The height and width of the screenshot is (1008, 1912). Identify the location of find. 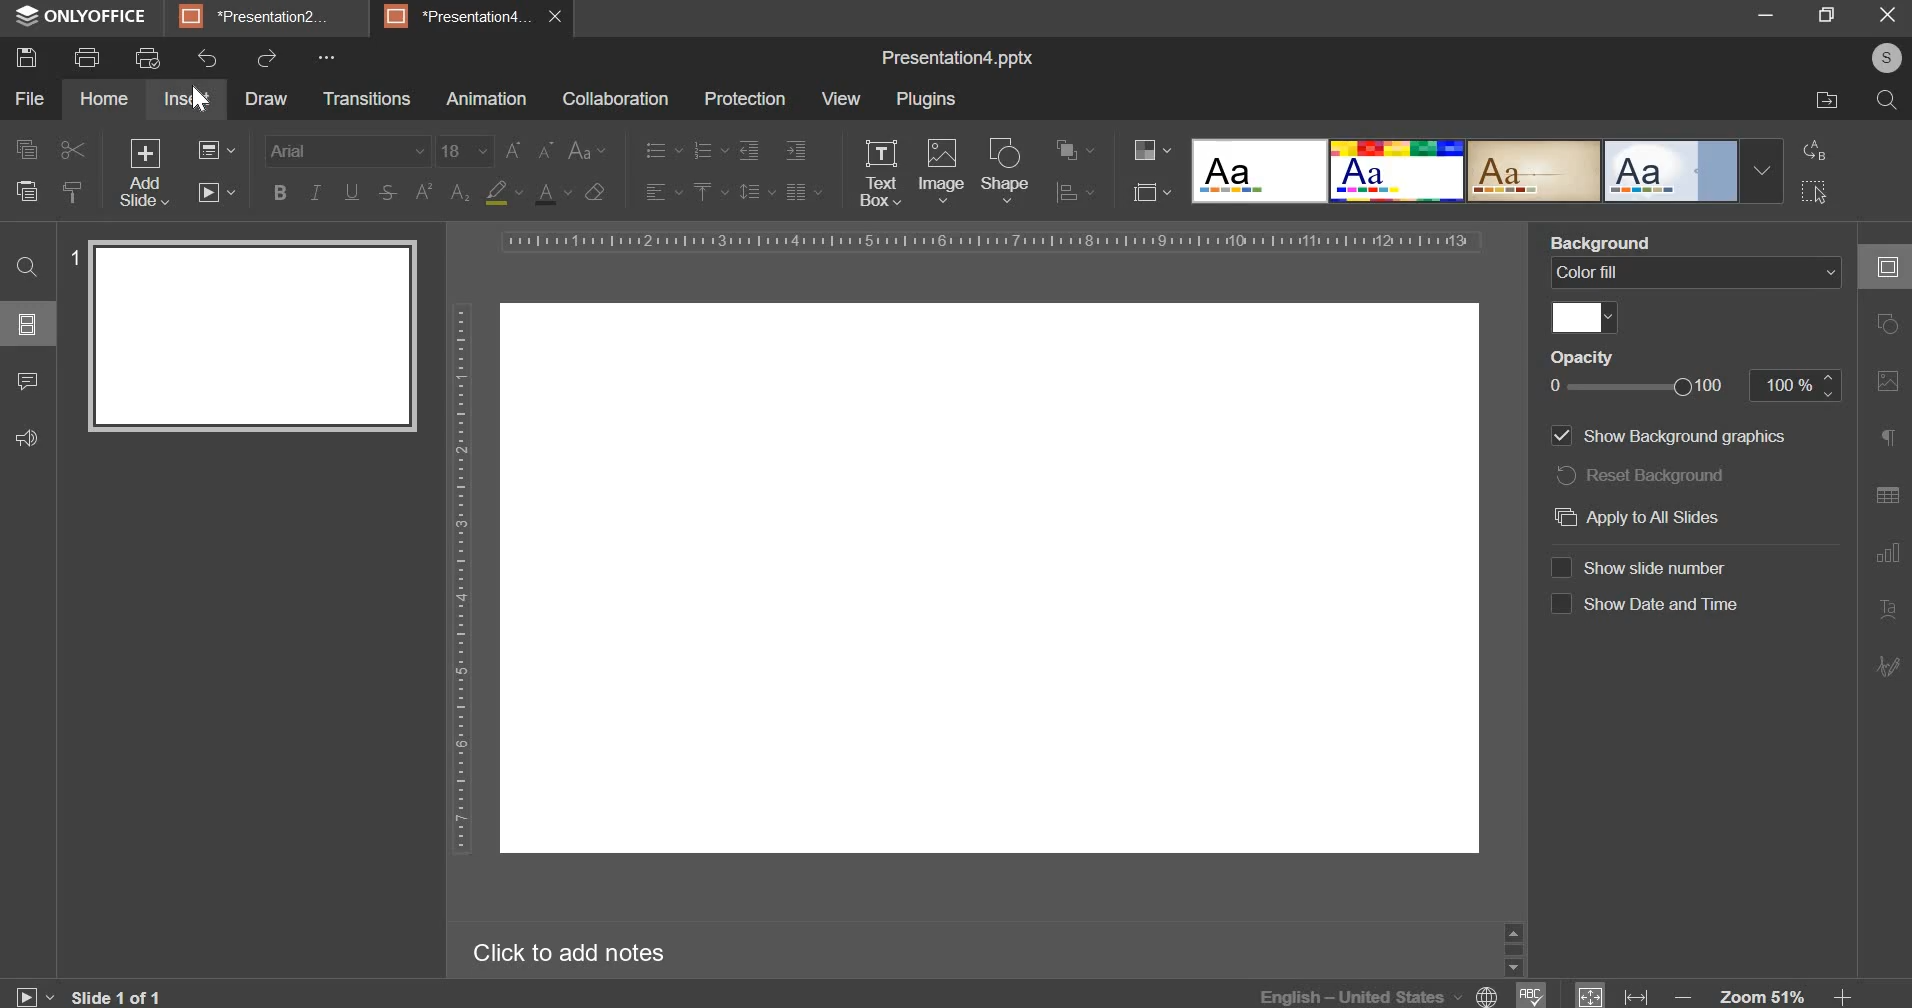
(1888, 100).